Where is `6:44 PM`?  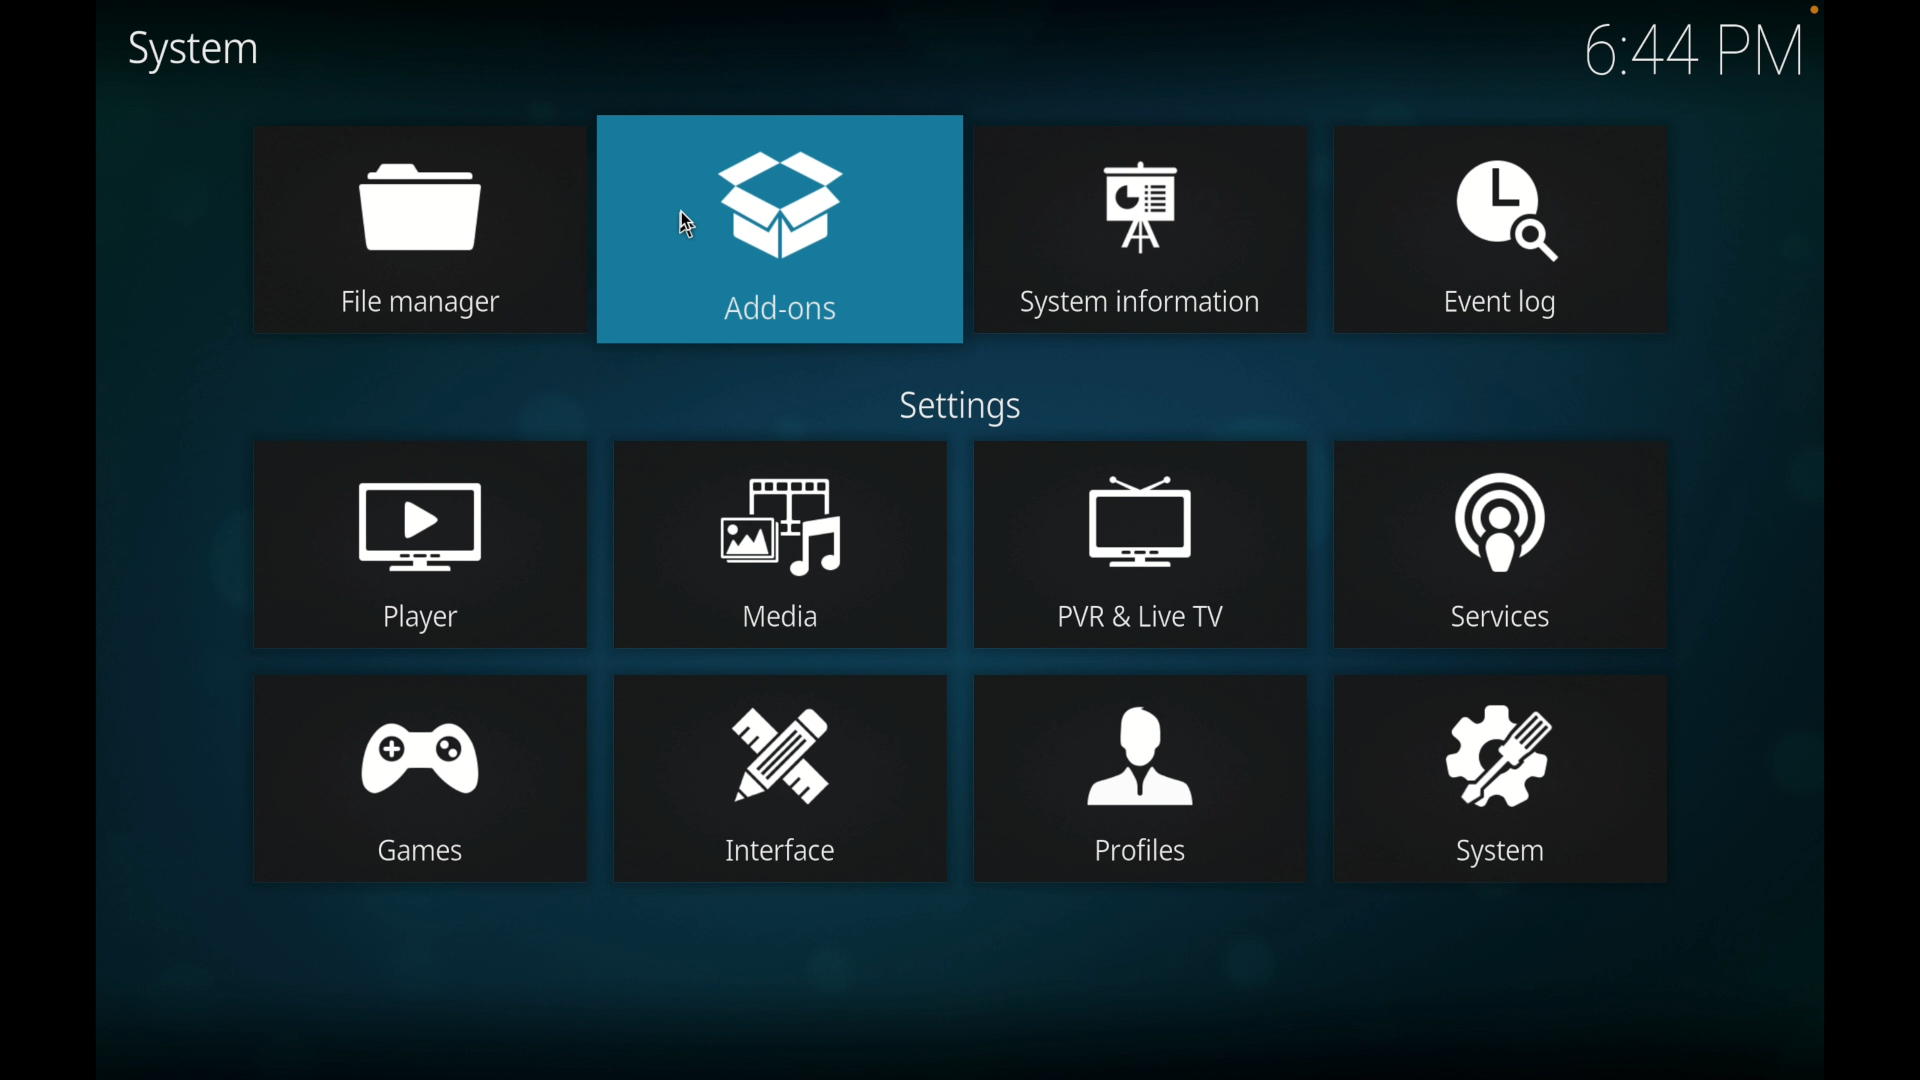
6:44 PM is located at coordinates (1704, 49).